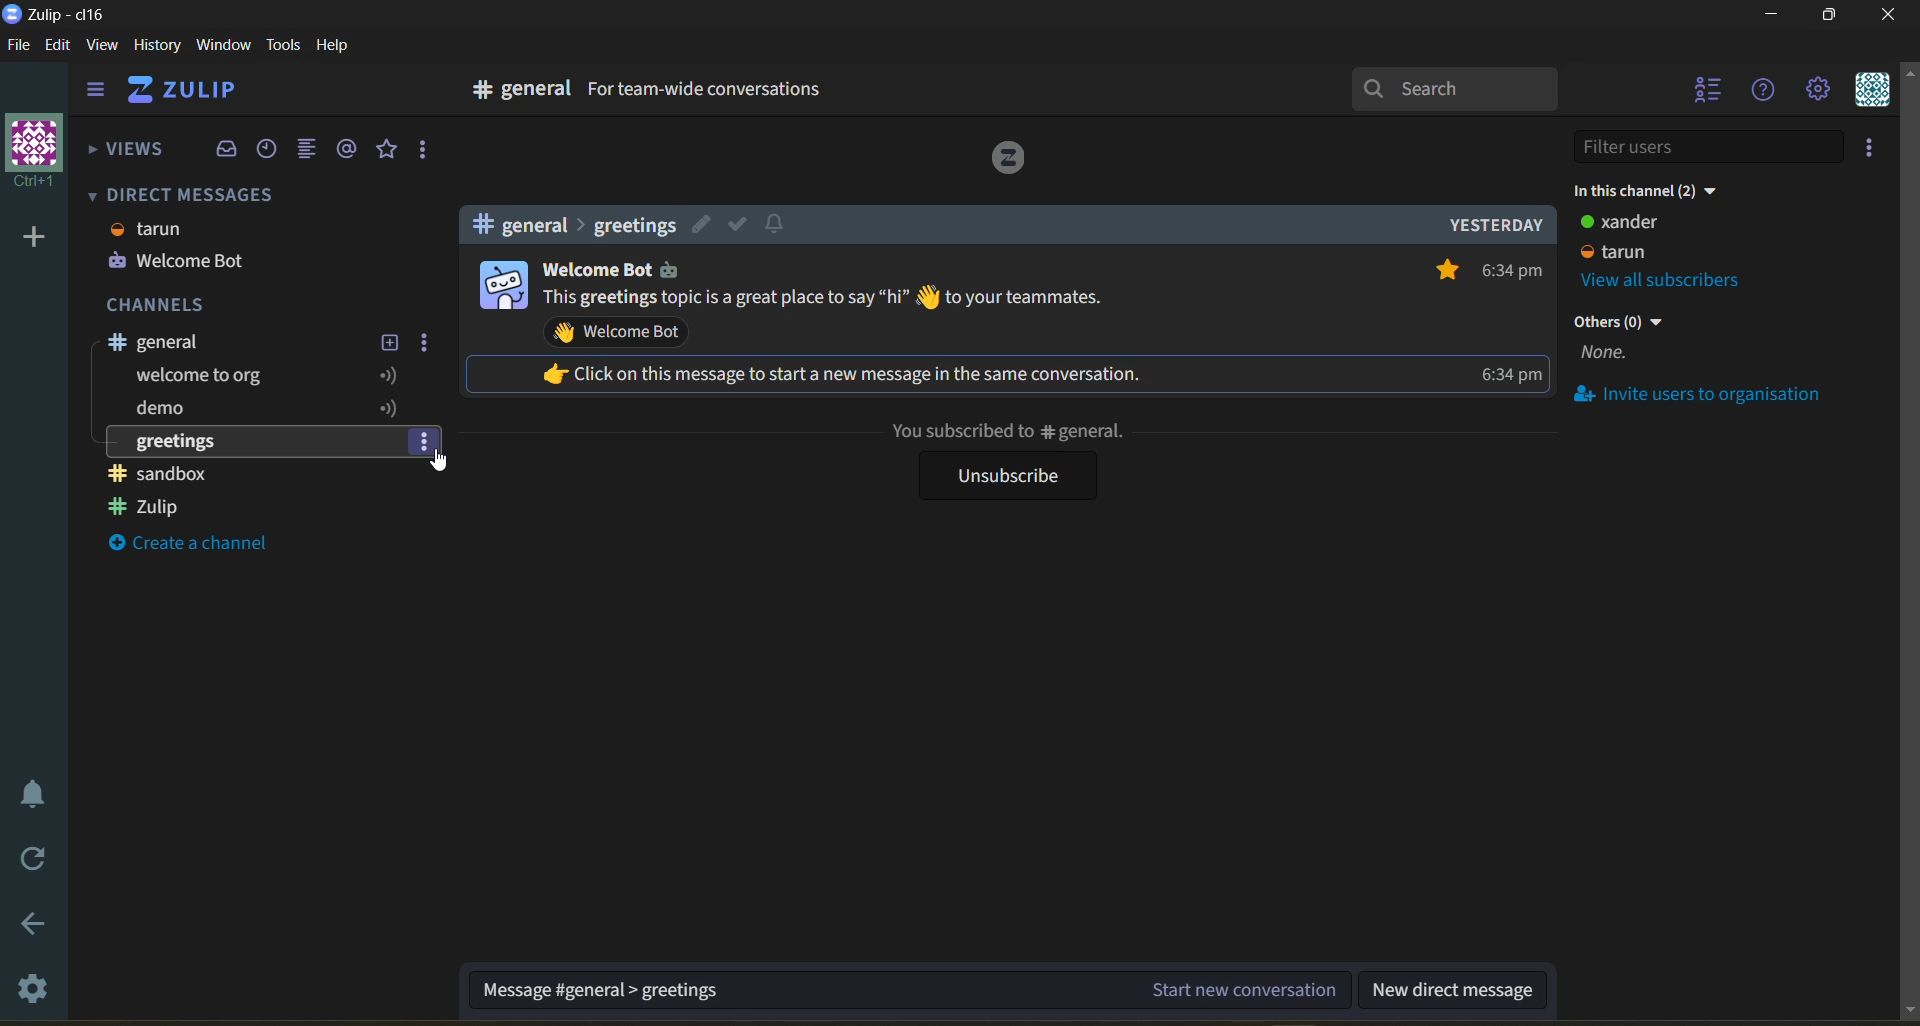  Describe the element at coordinates (1831, 16) in the screenshot. I see `maximize` at that location.